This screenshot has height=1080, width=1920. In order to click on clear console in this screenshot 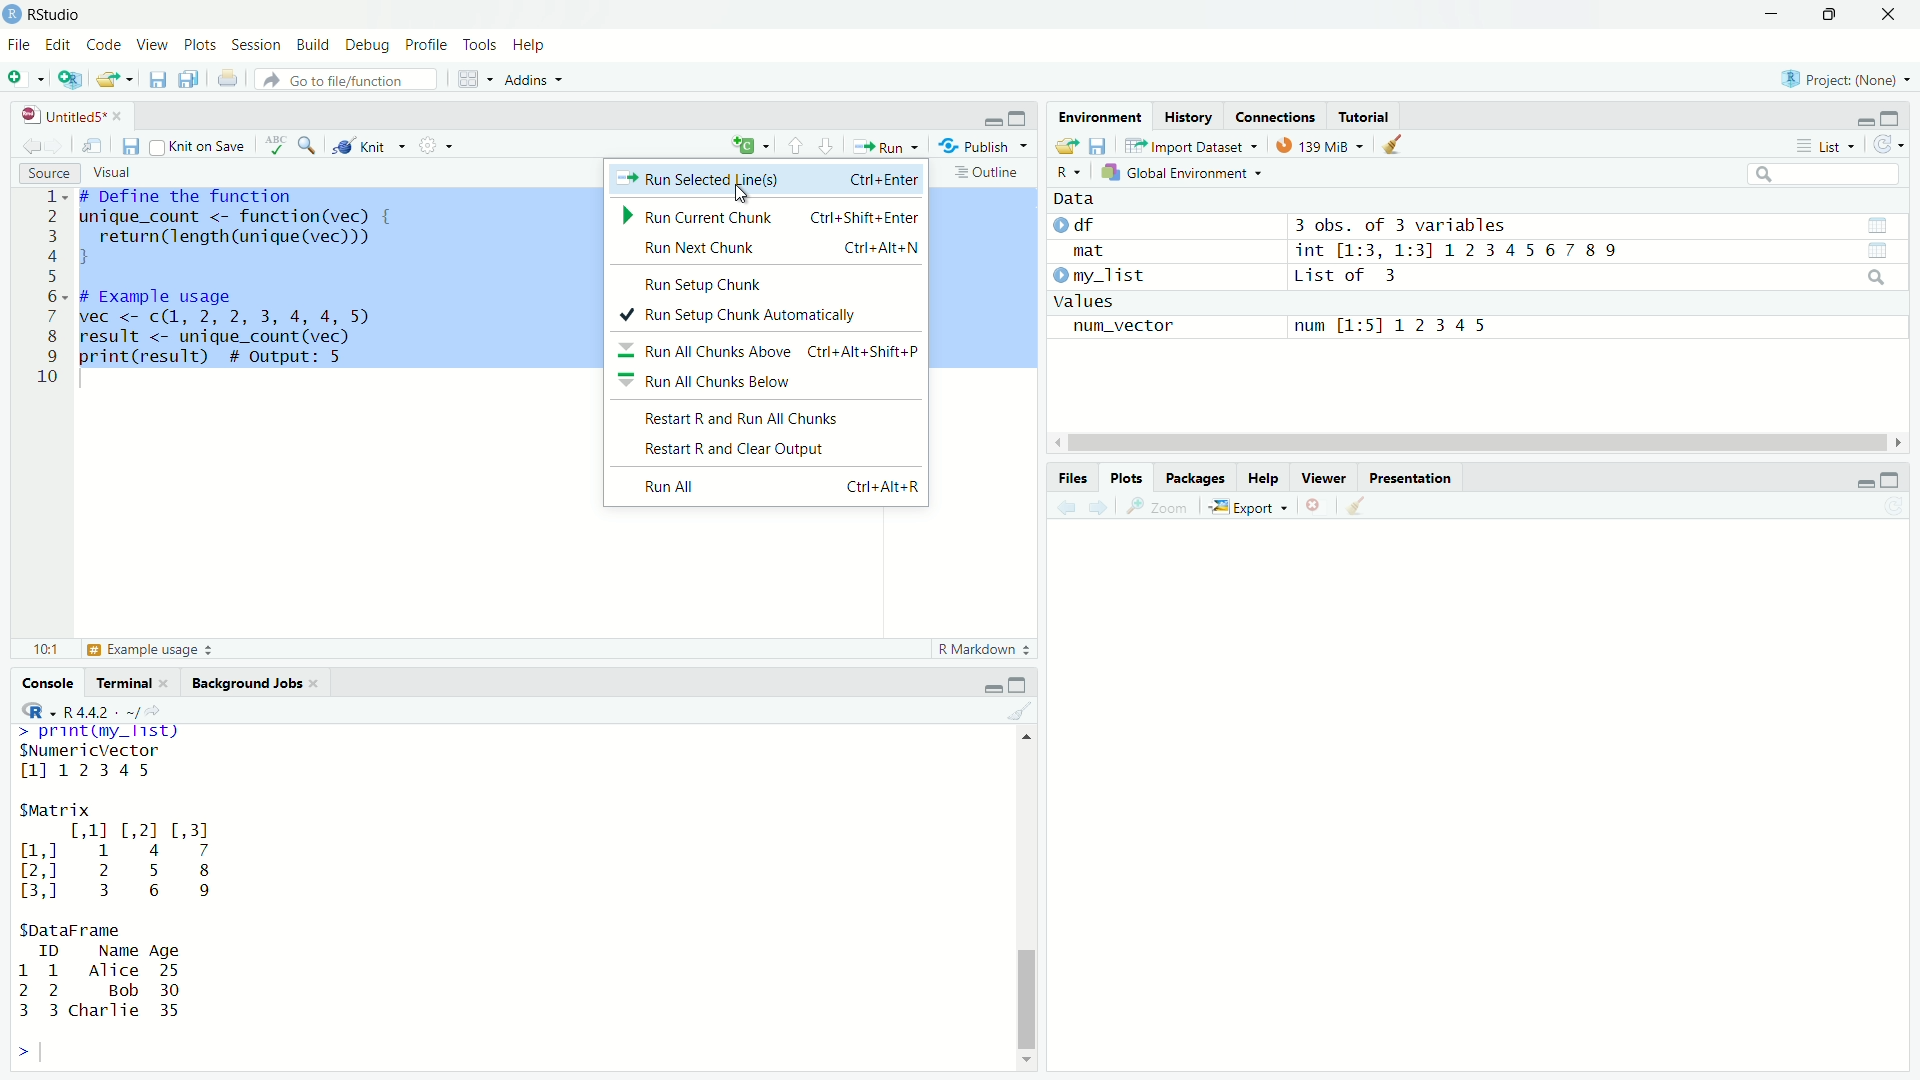, I will do `click(1018, 714)`.